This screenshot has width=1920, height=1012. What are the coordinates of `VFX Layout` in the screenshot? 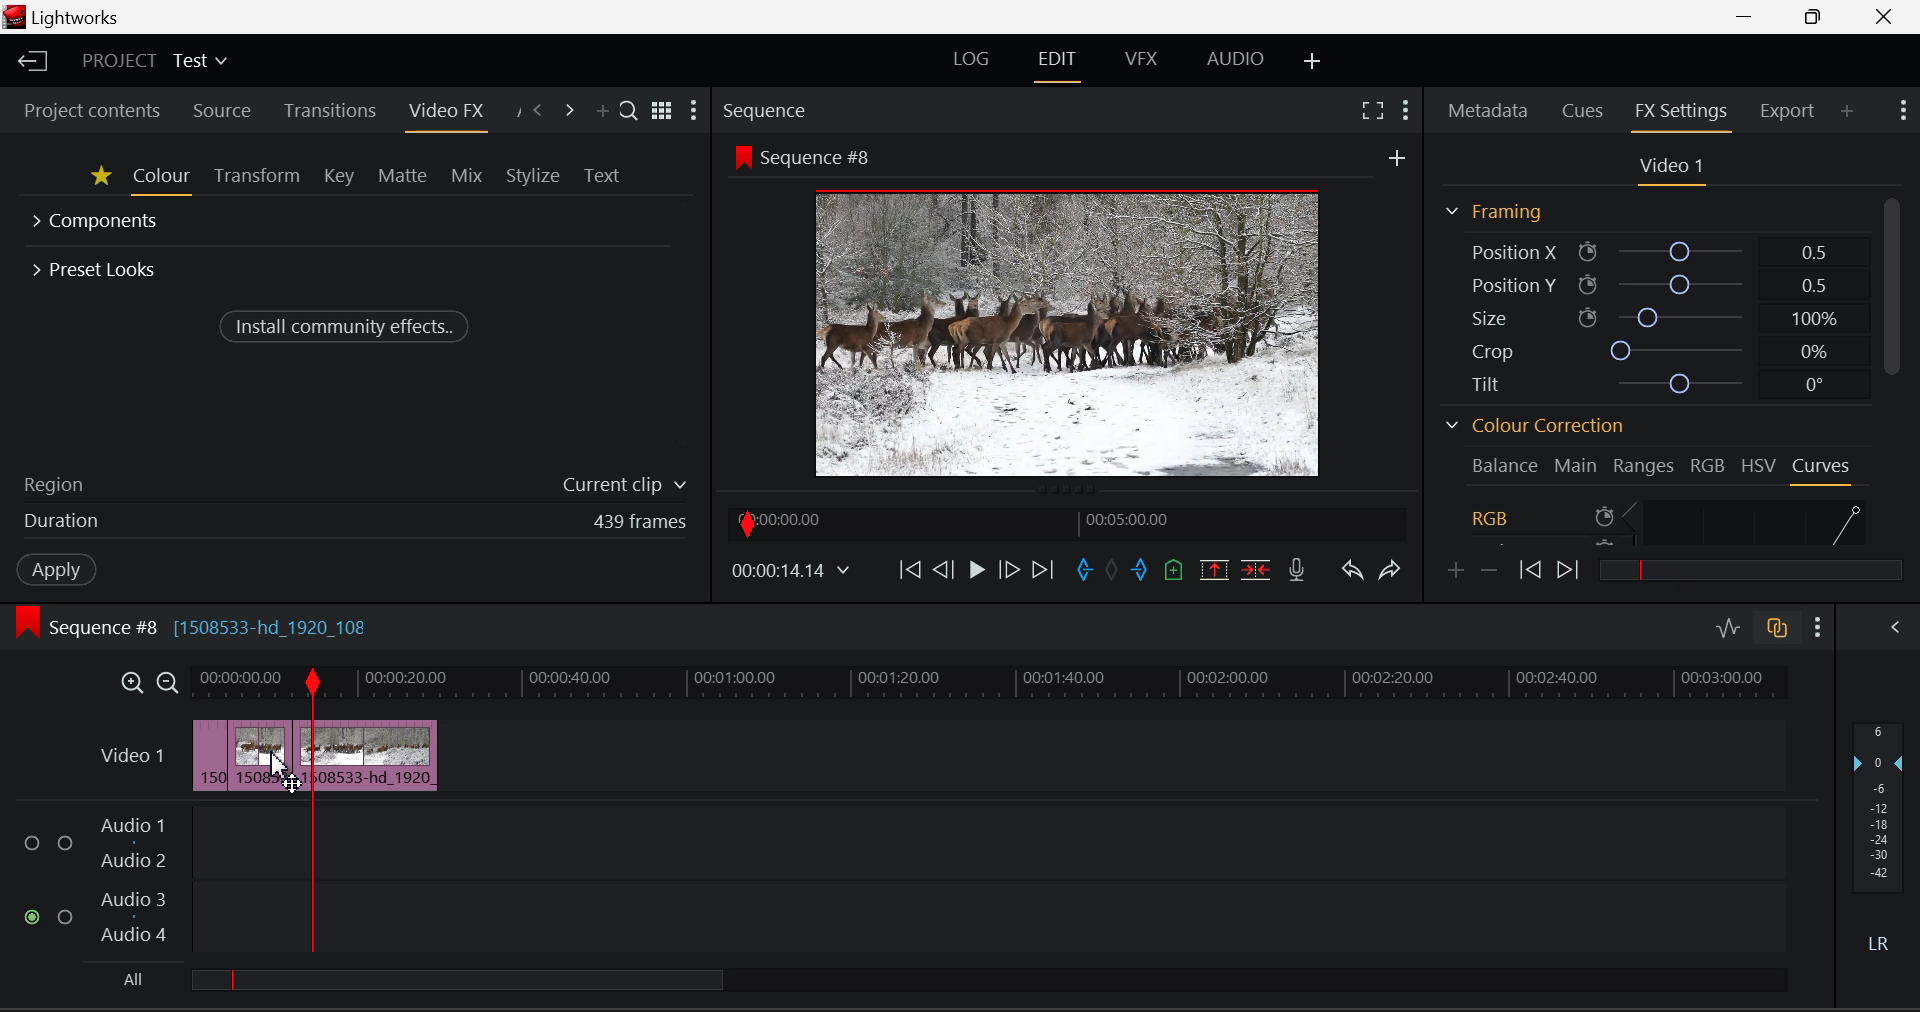 It's located at (1139, 61).